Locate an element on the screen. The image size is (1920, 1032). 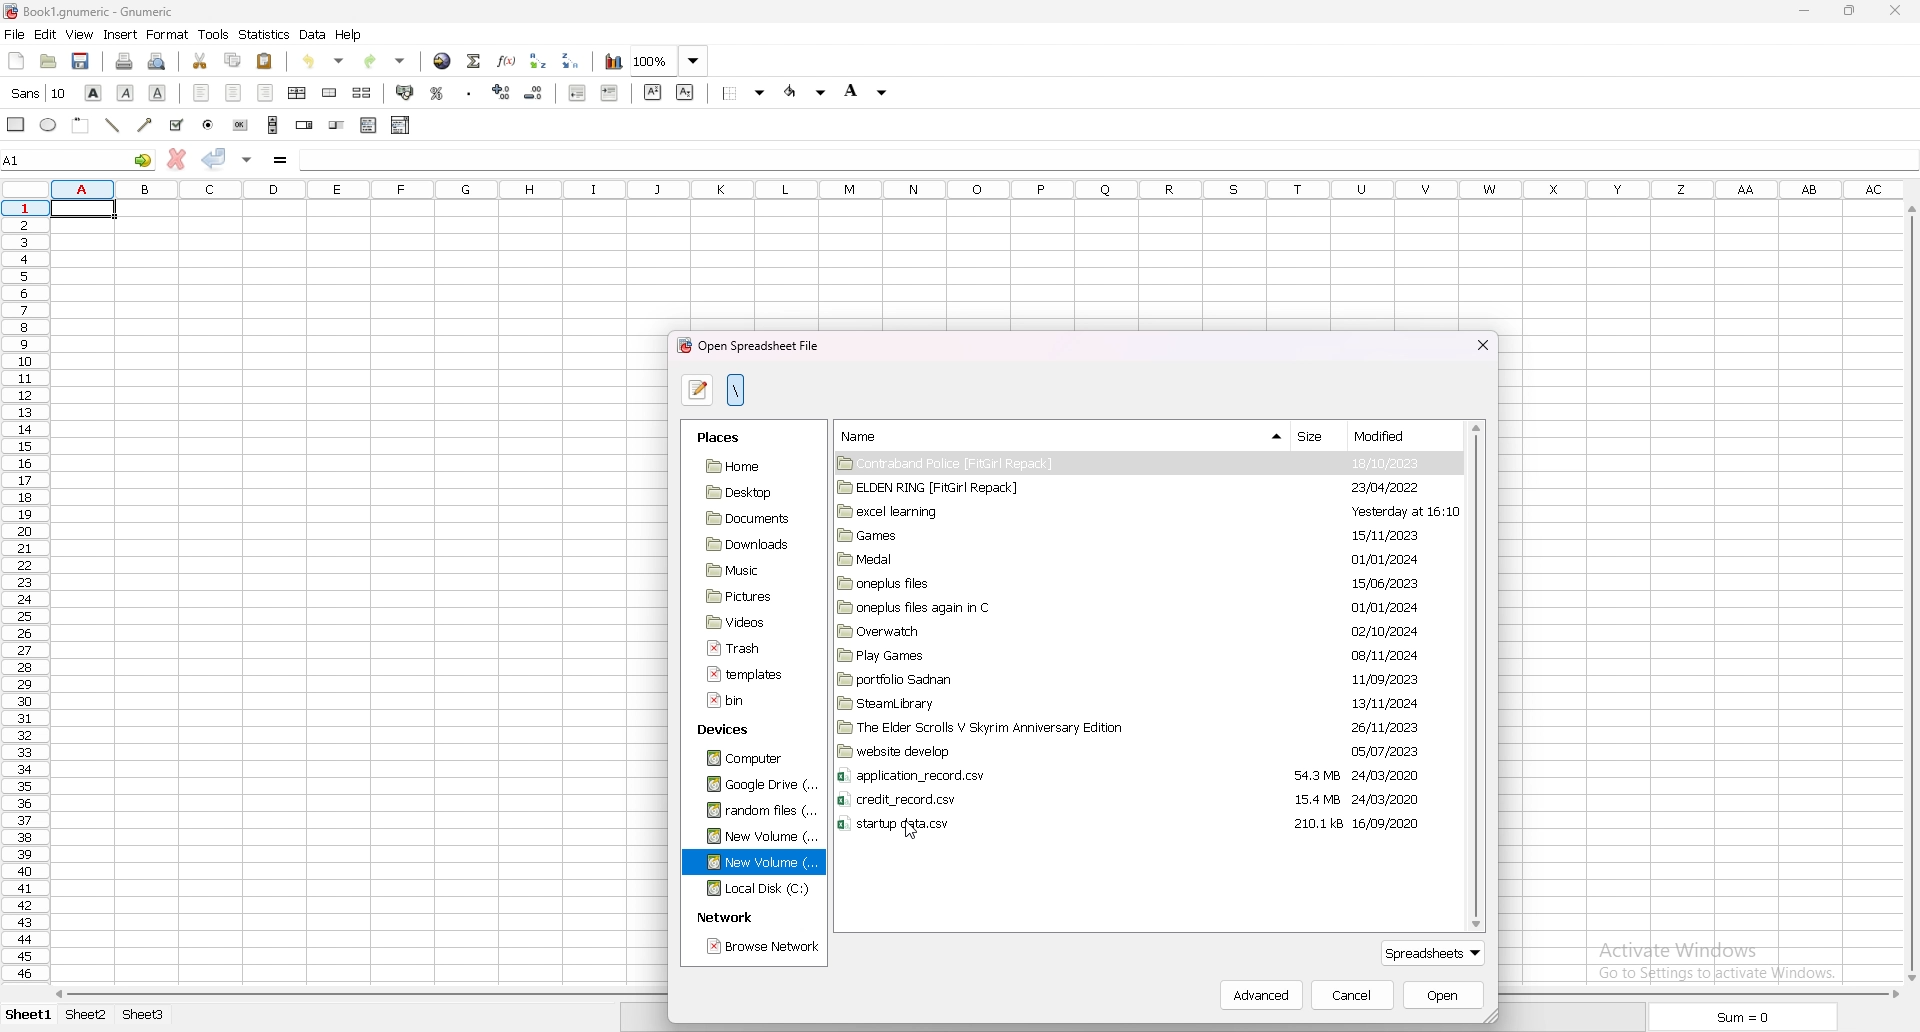
increase decimals is located at coordinates (502, 92).